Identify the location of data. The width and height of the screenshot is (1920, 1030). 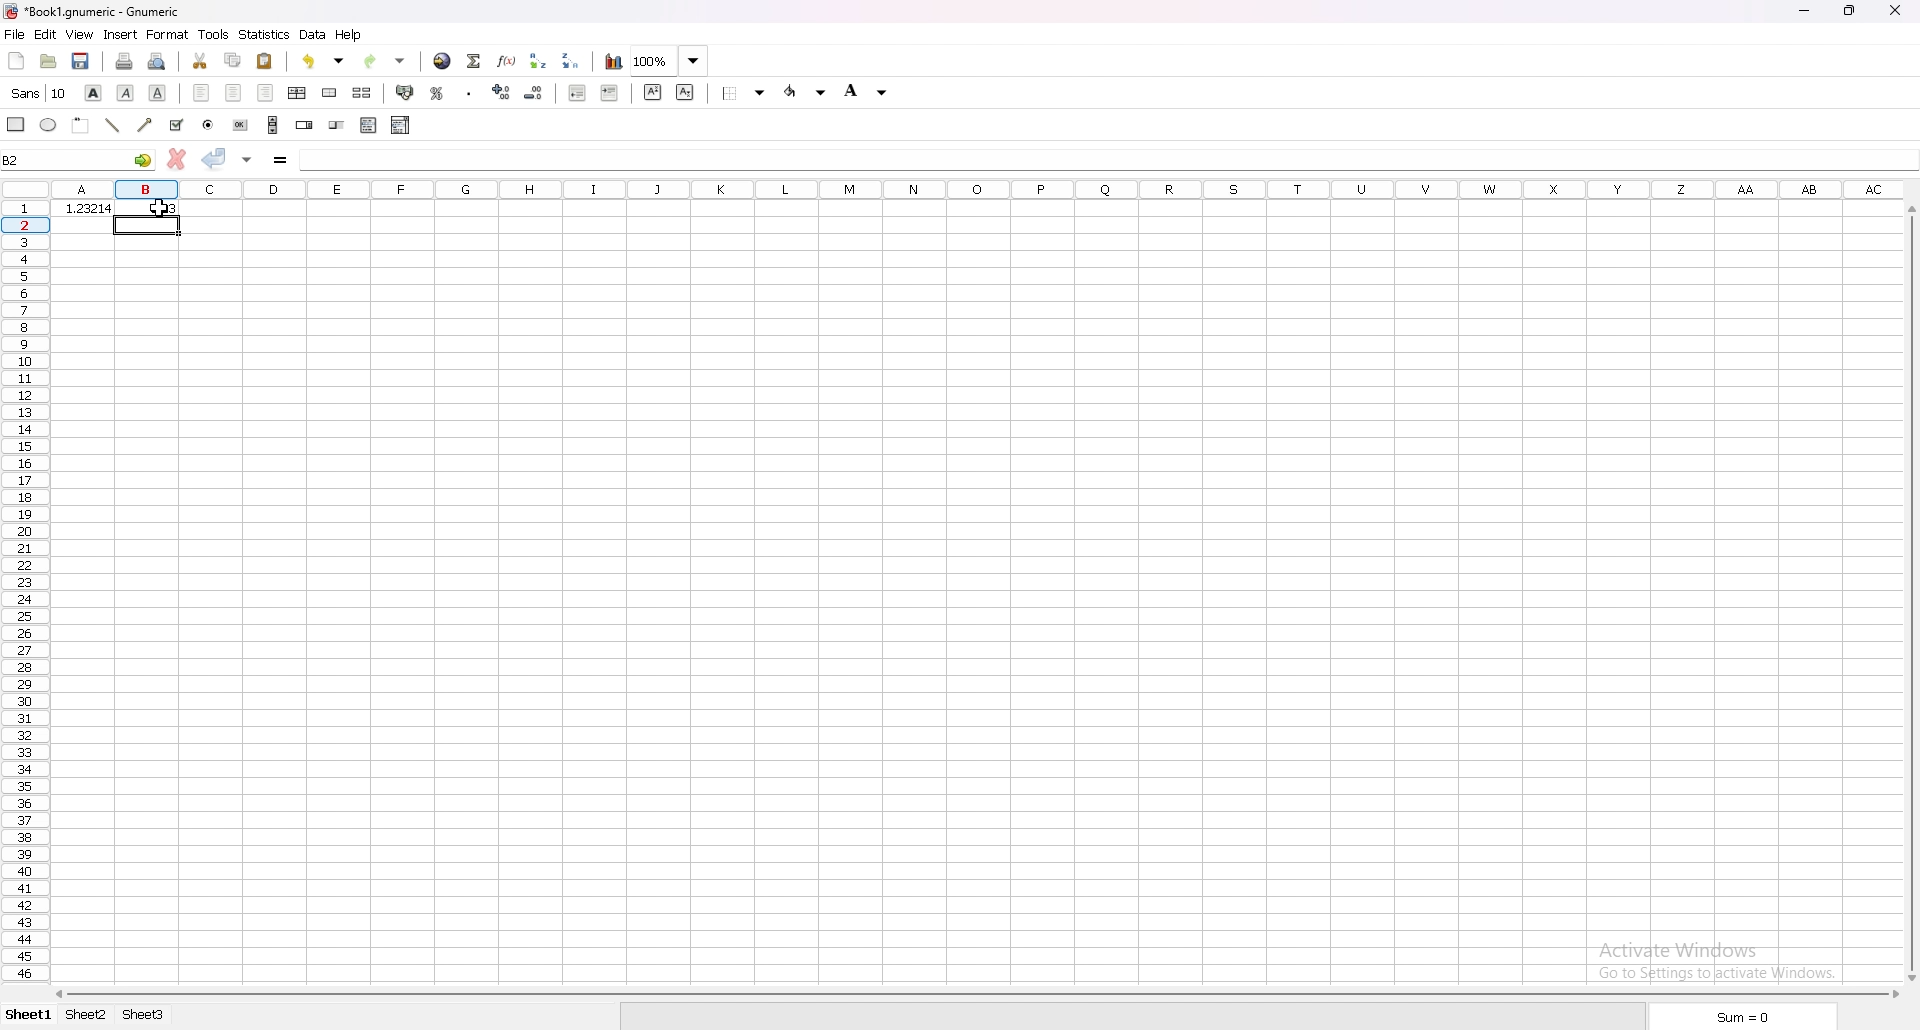
(313, 35).